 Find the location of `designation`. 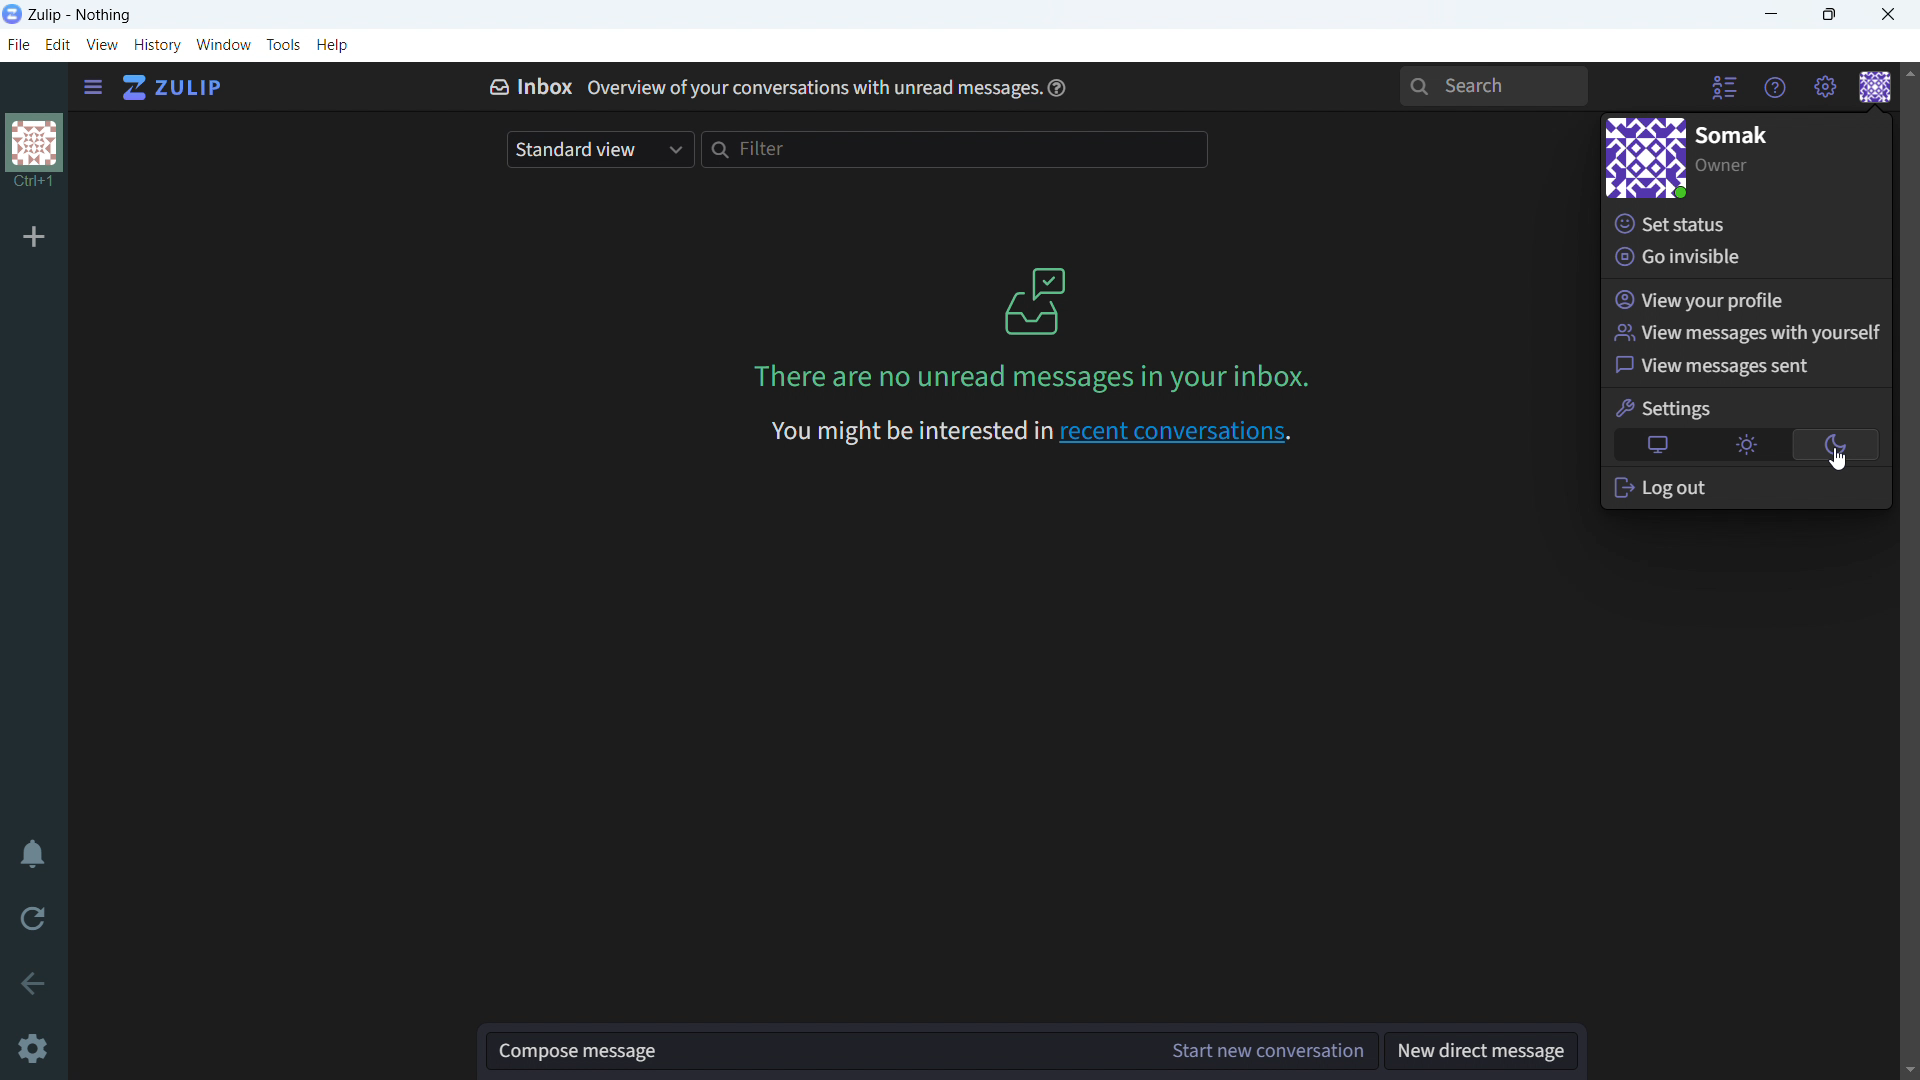

designation is located at coordinates (1722, 166).